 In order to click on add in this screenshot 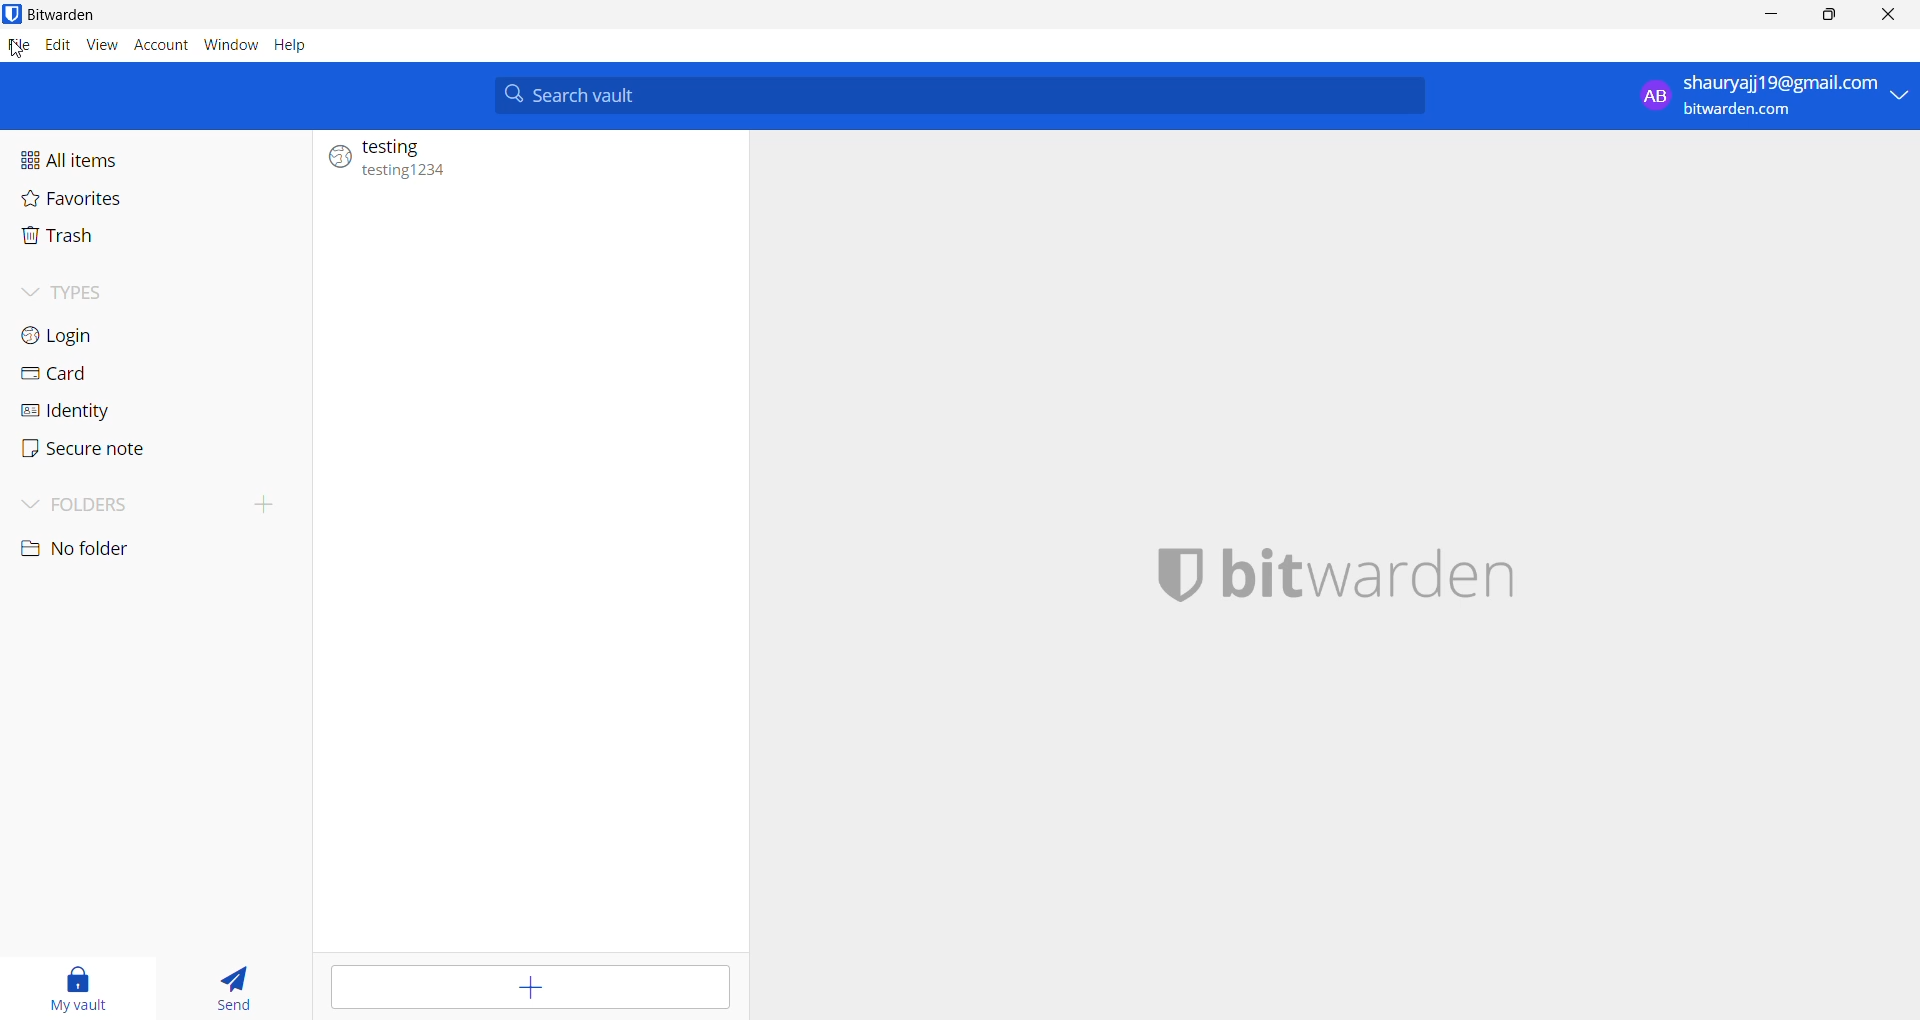, I will do `click(527, 988)`.